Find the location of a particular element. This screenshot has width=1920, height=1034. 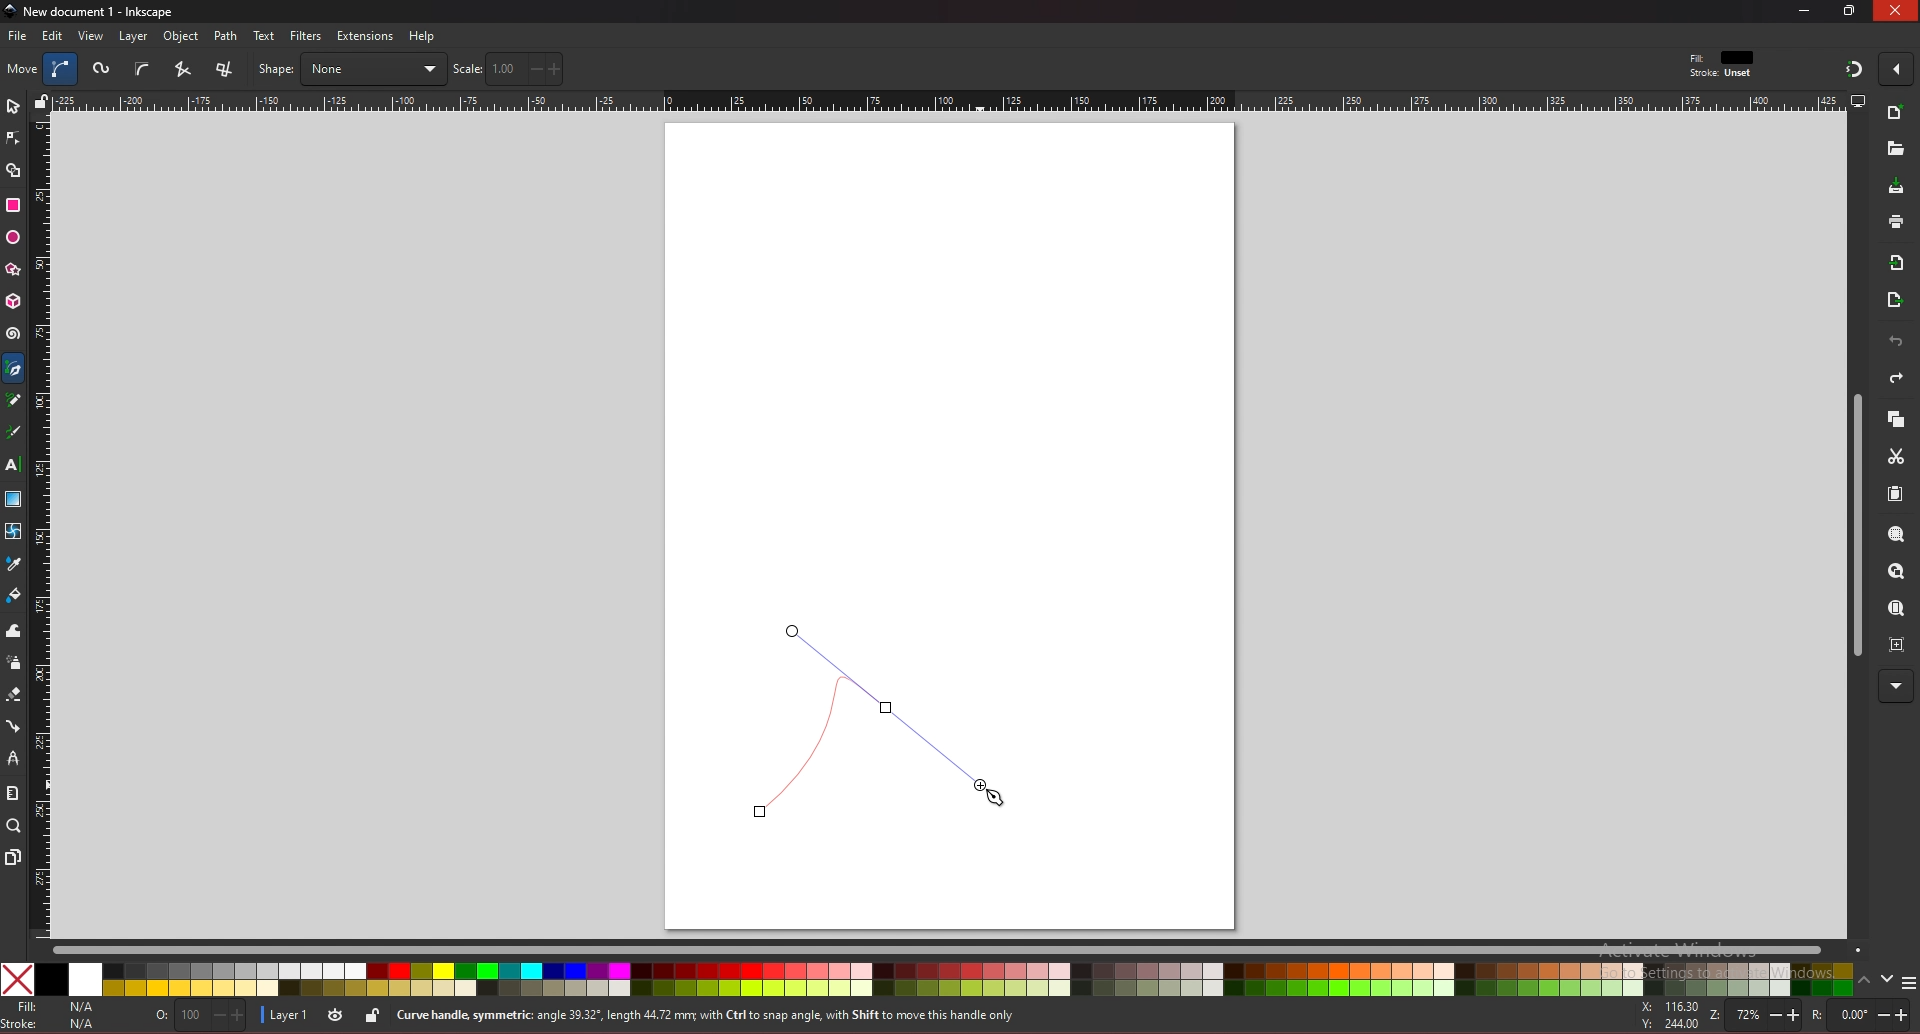

extensions is located at coordinates (364, 37).